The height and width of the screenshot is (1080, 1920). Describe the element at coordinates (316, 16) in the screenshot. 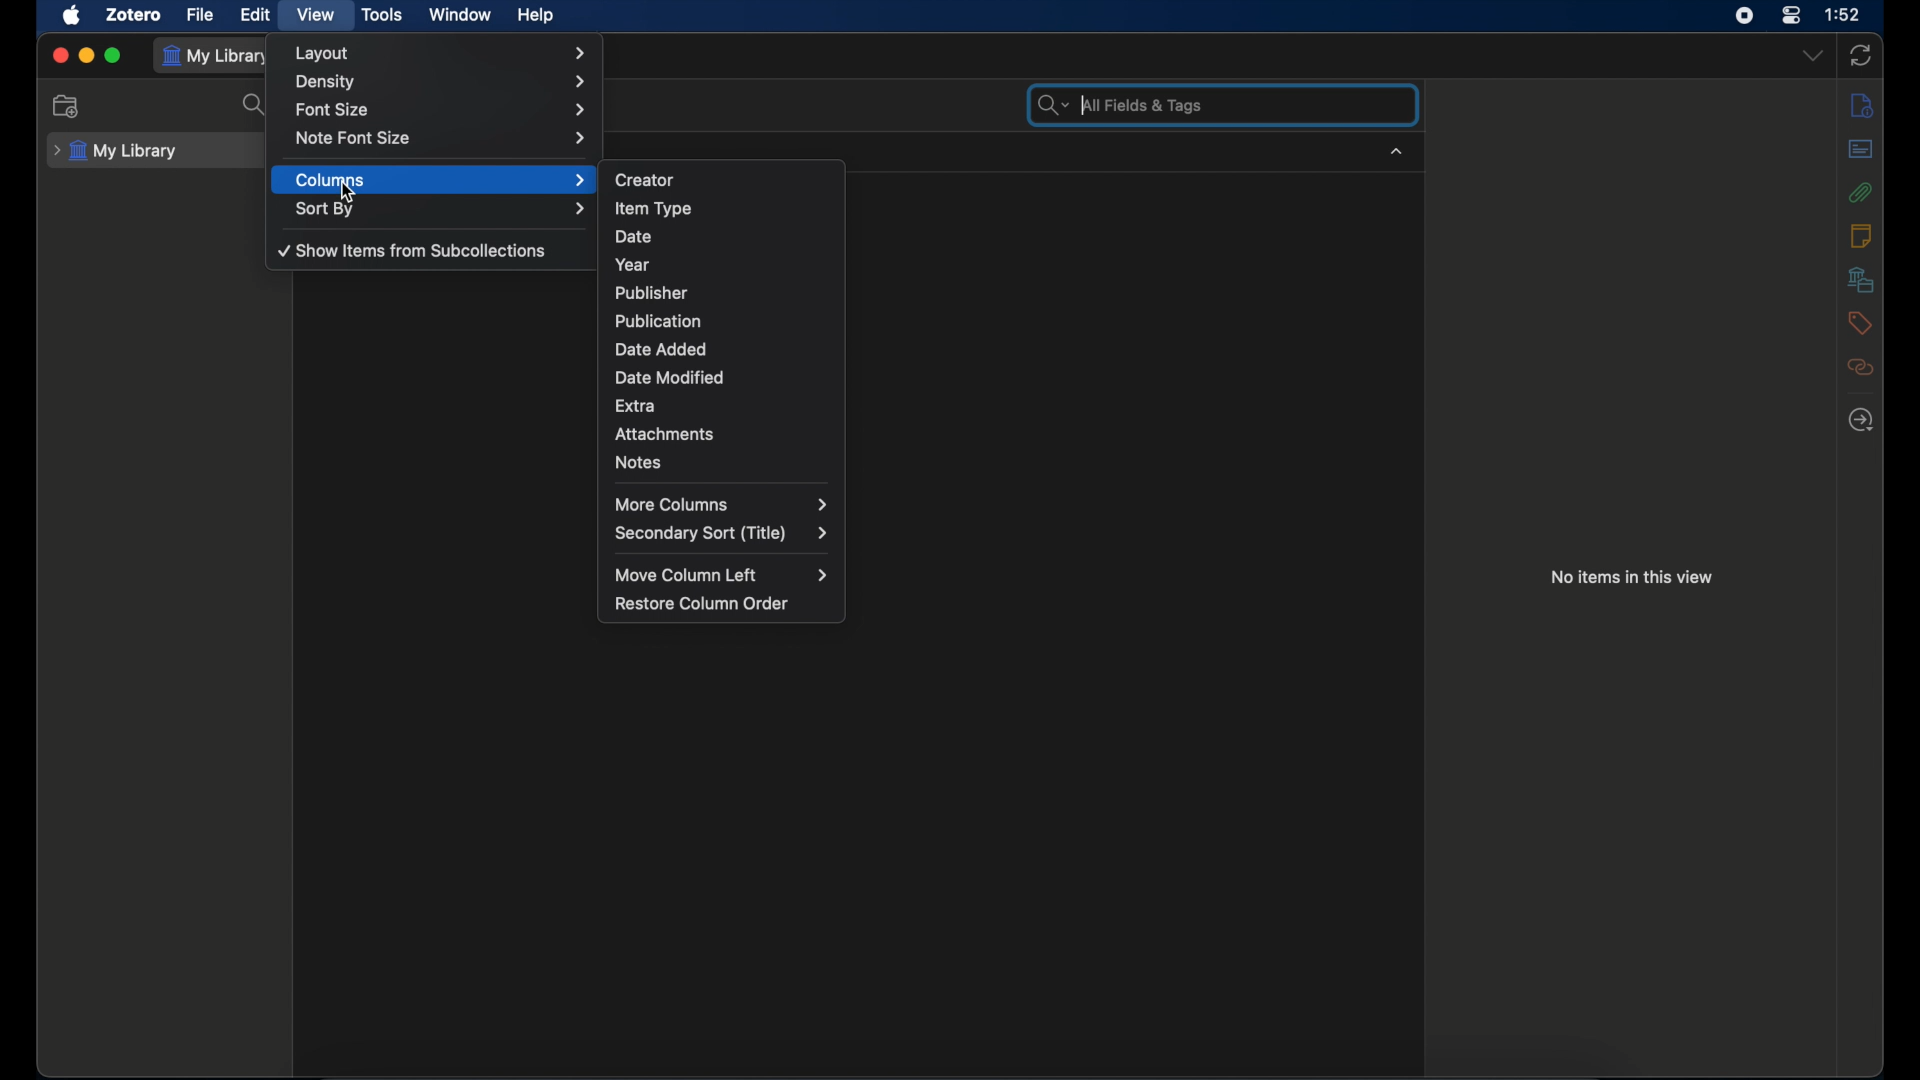

I see `view` at that location.